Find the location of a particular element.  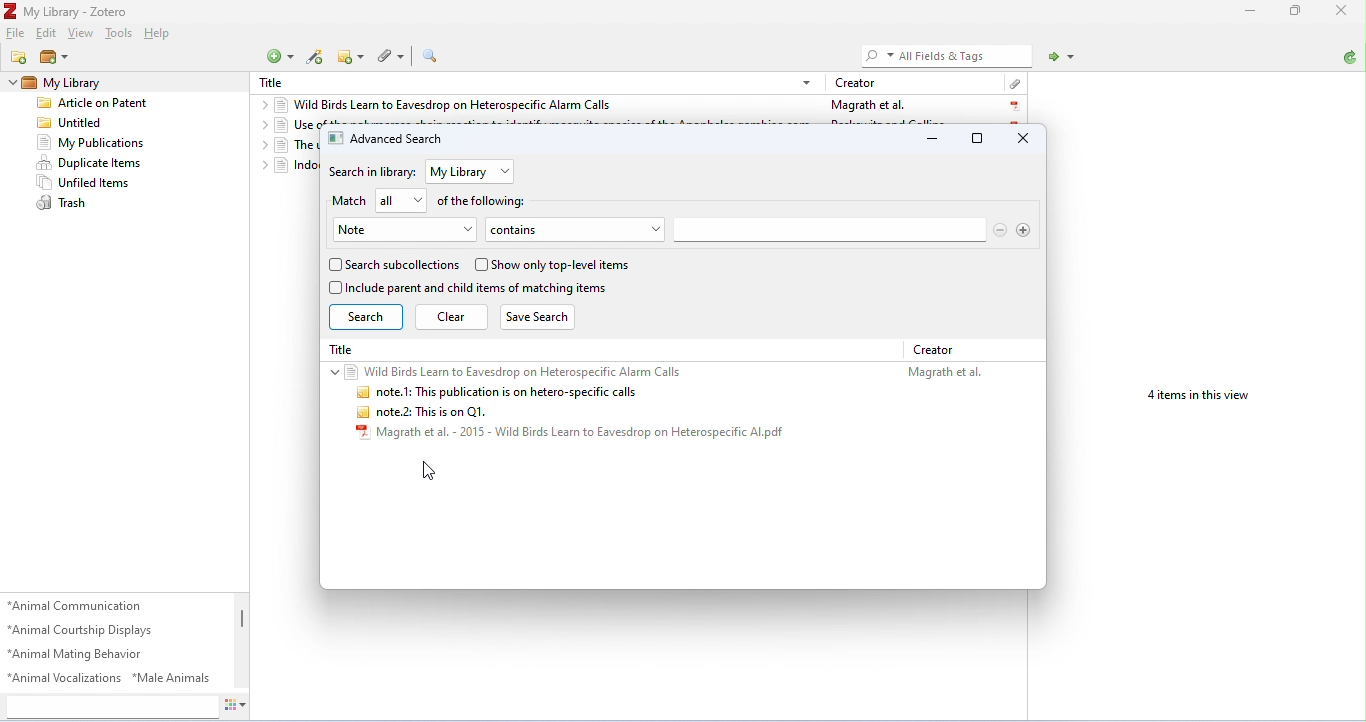

locate is located at coordinates (1063, 58).